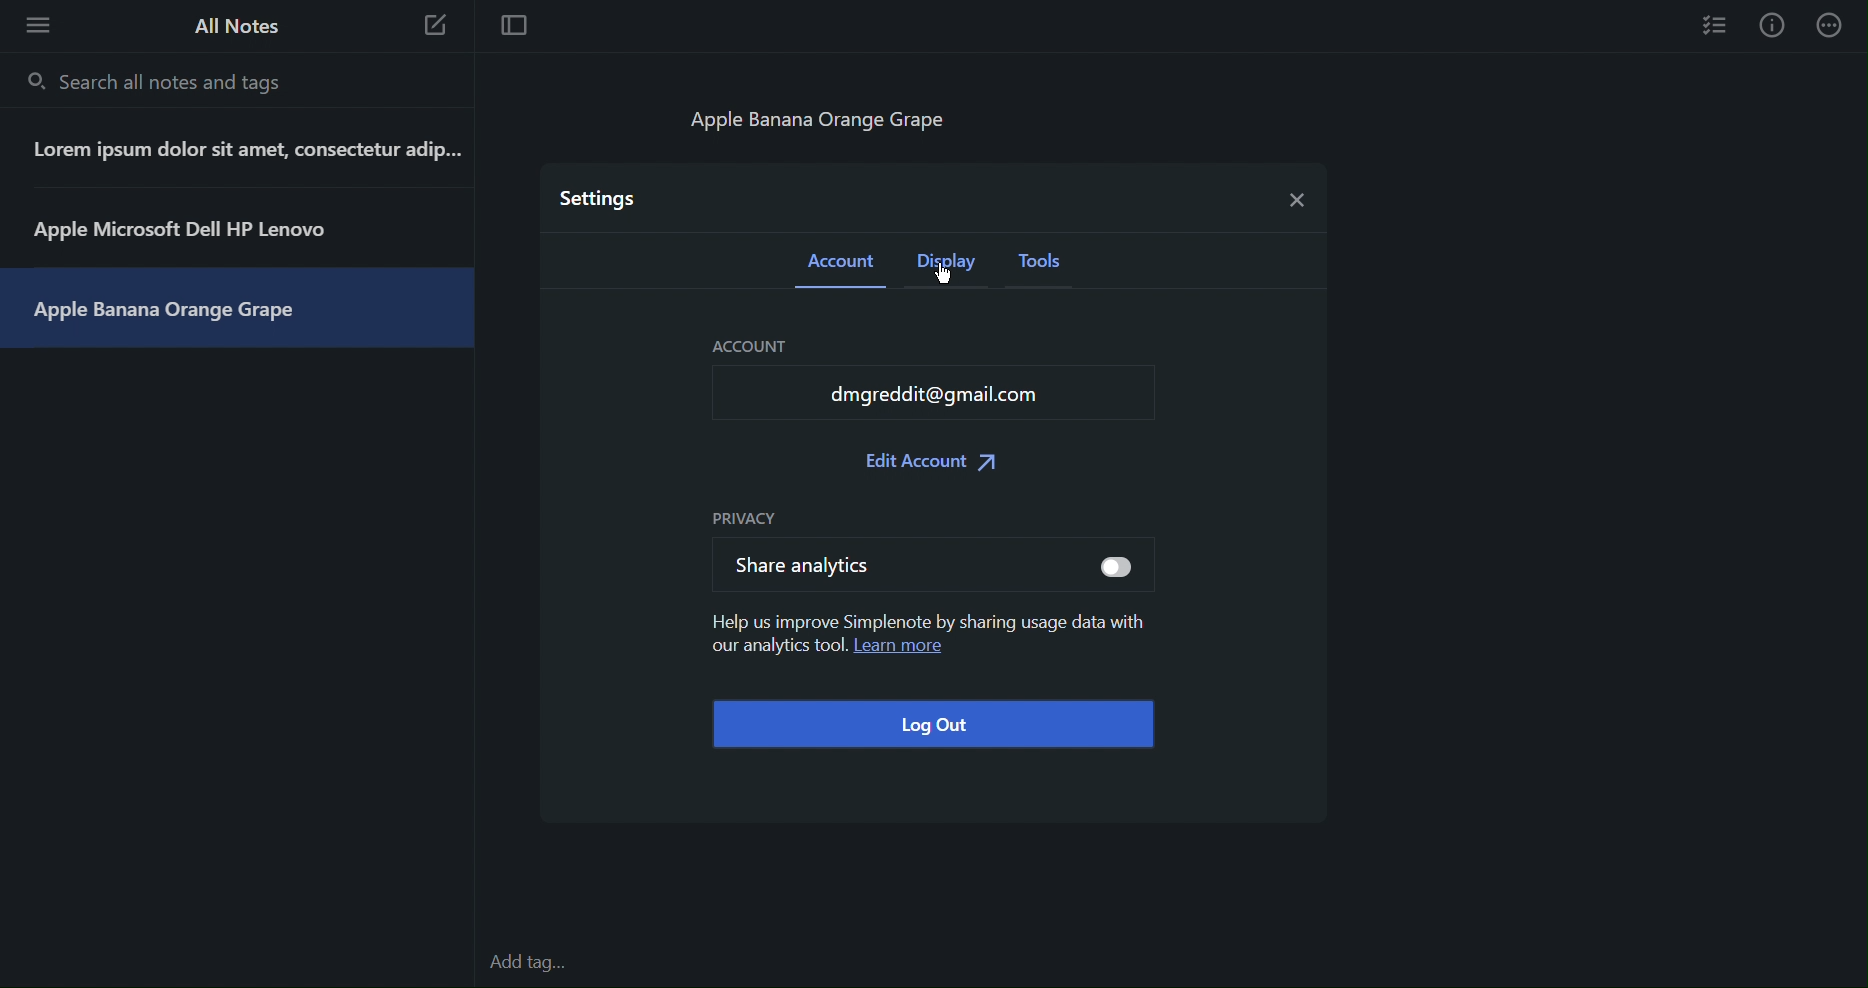  I want to click on Lorem ipsum dolor sit amet, consectetur adip..., so click(243, 149).